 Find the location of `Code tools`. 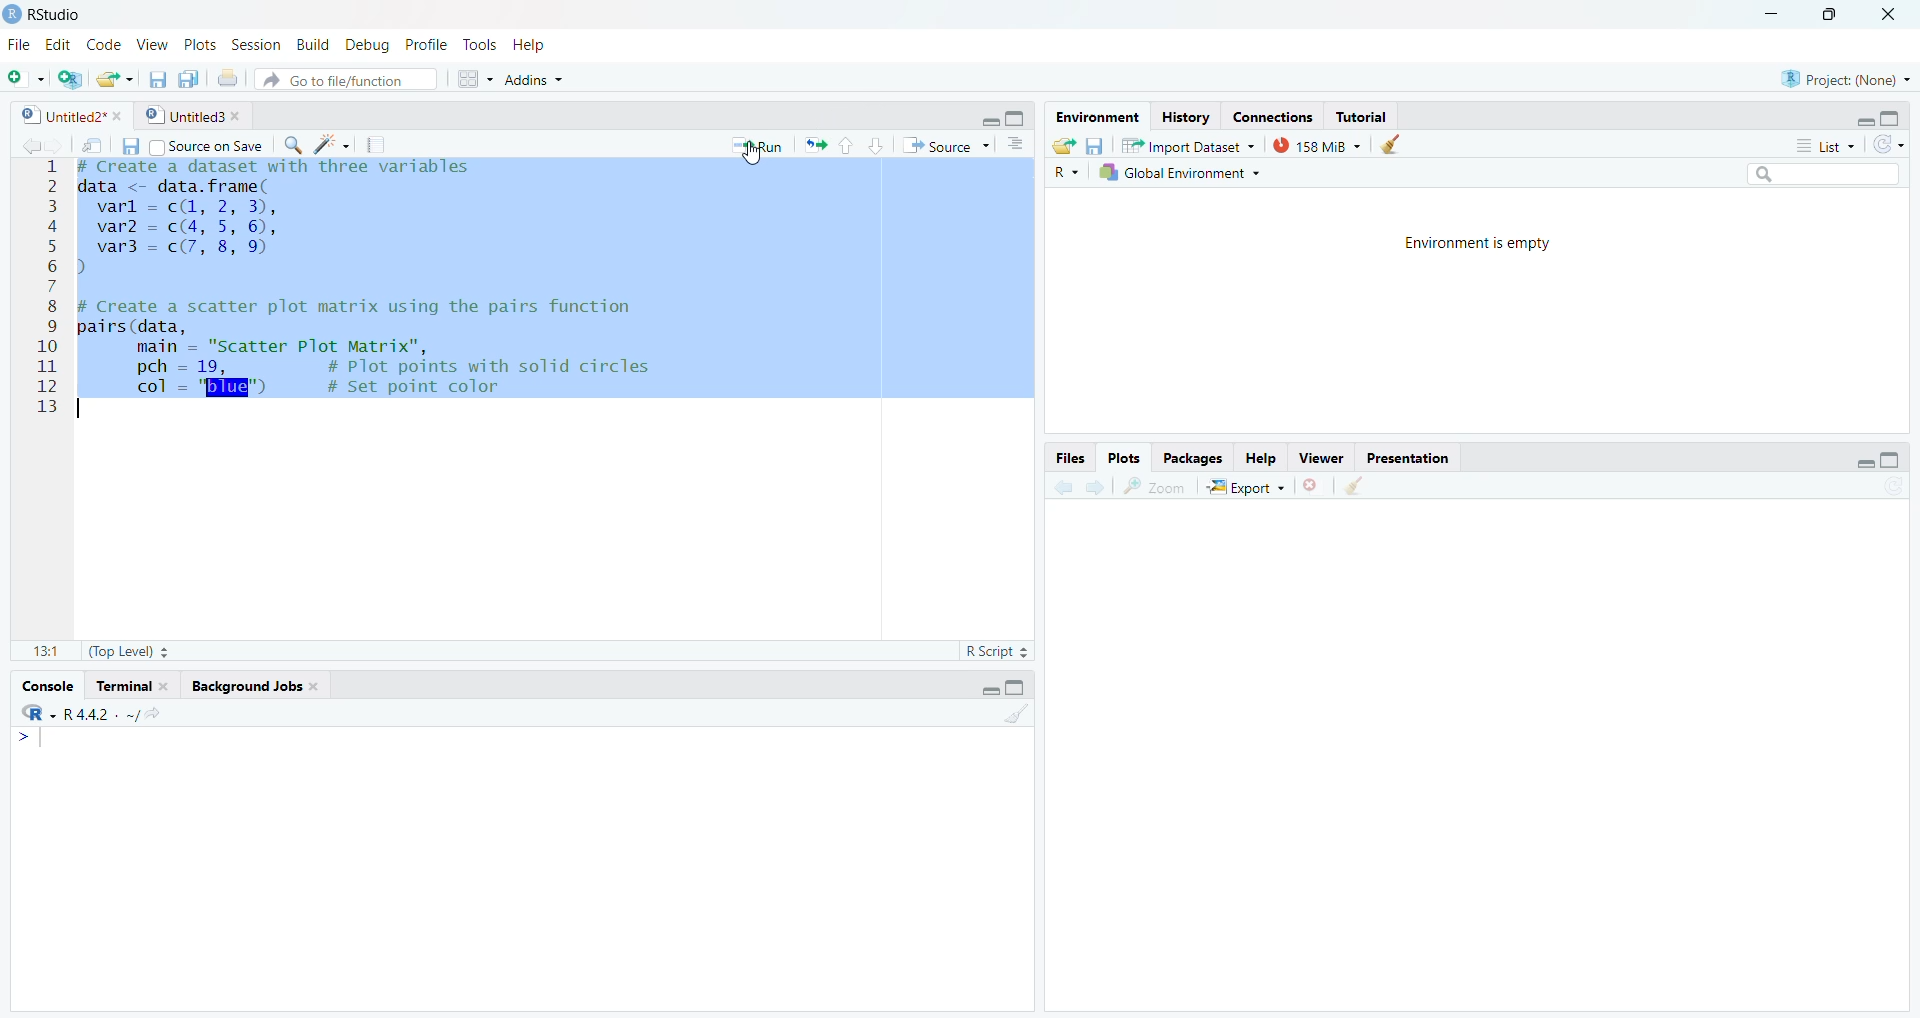

Code tools is located at coordinates (330, 146).